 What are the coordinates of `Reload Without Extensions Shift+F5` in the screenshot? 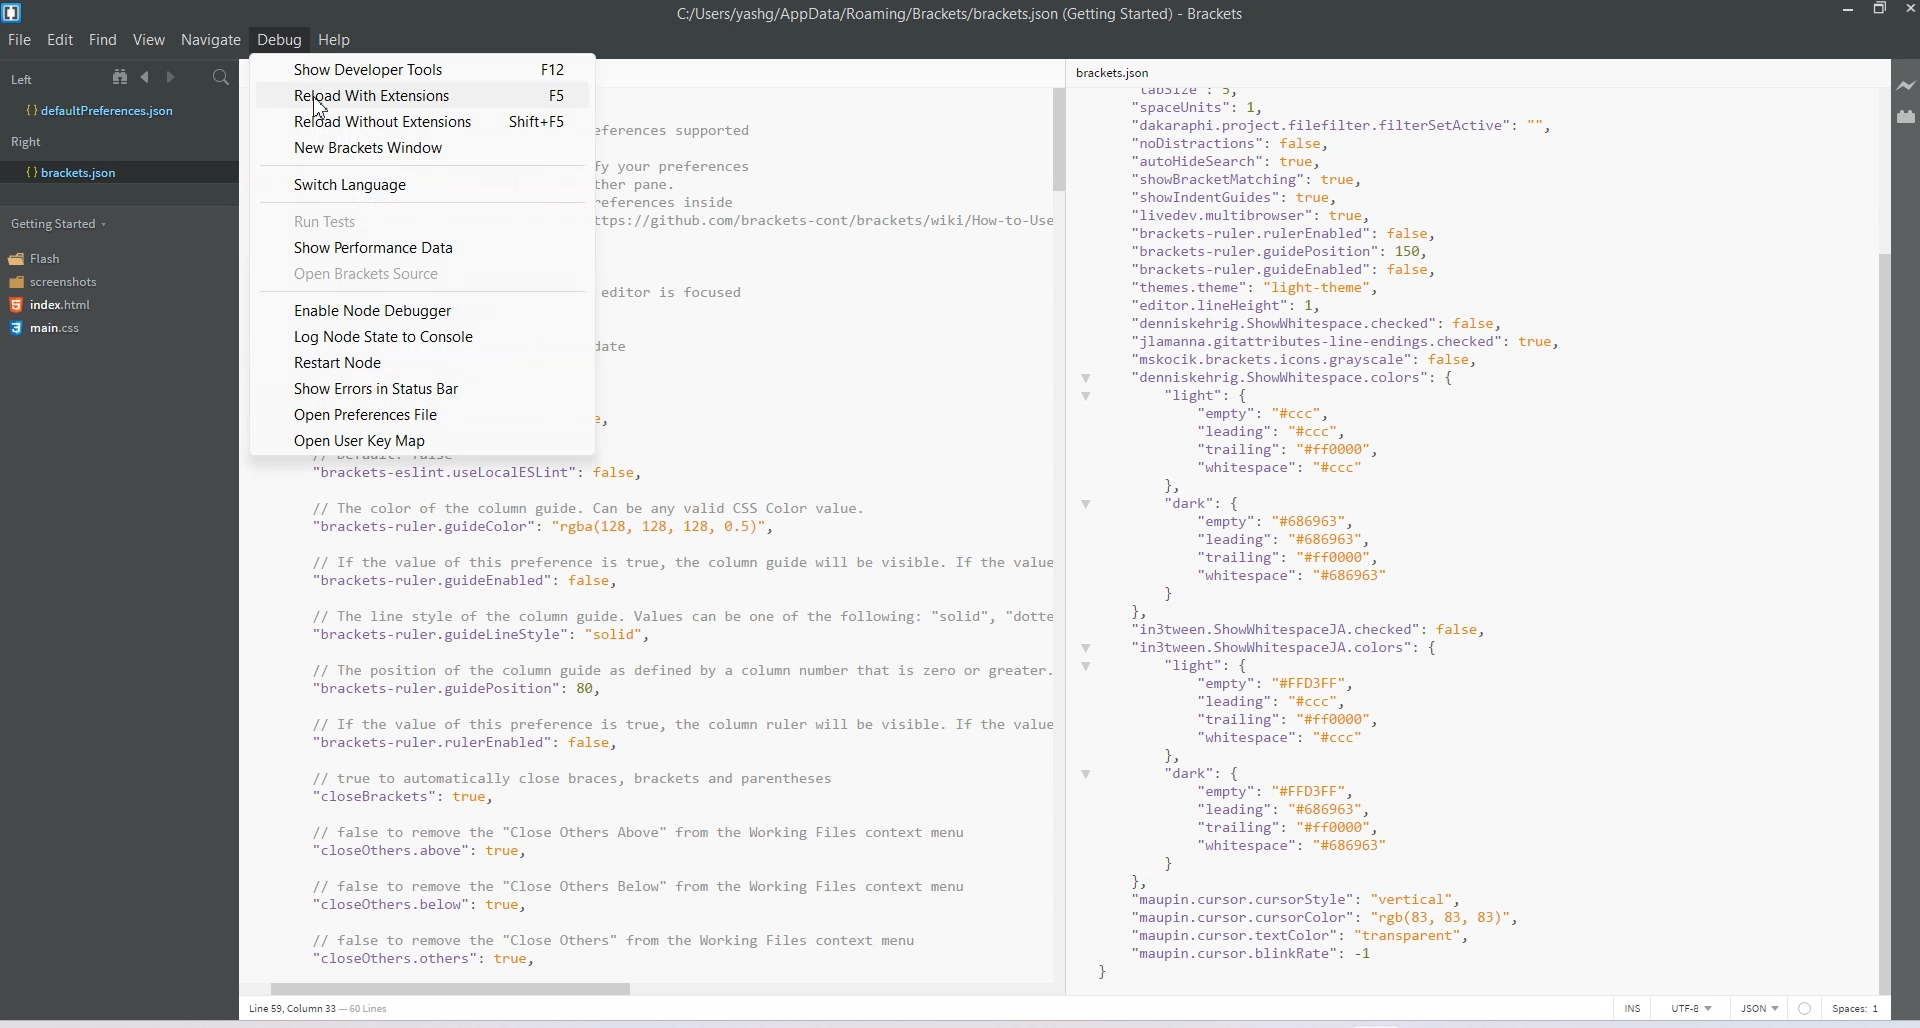 It's located at (423, 122).